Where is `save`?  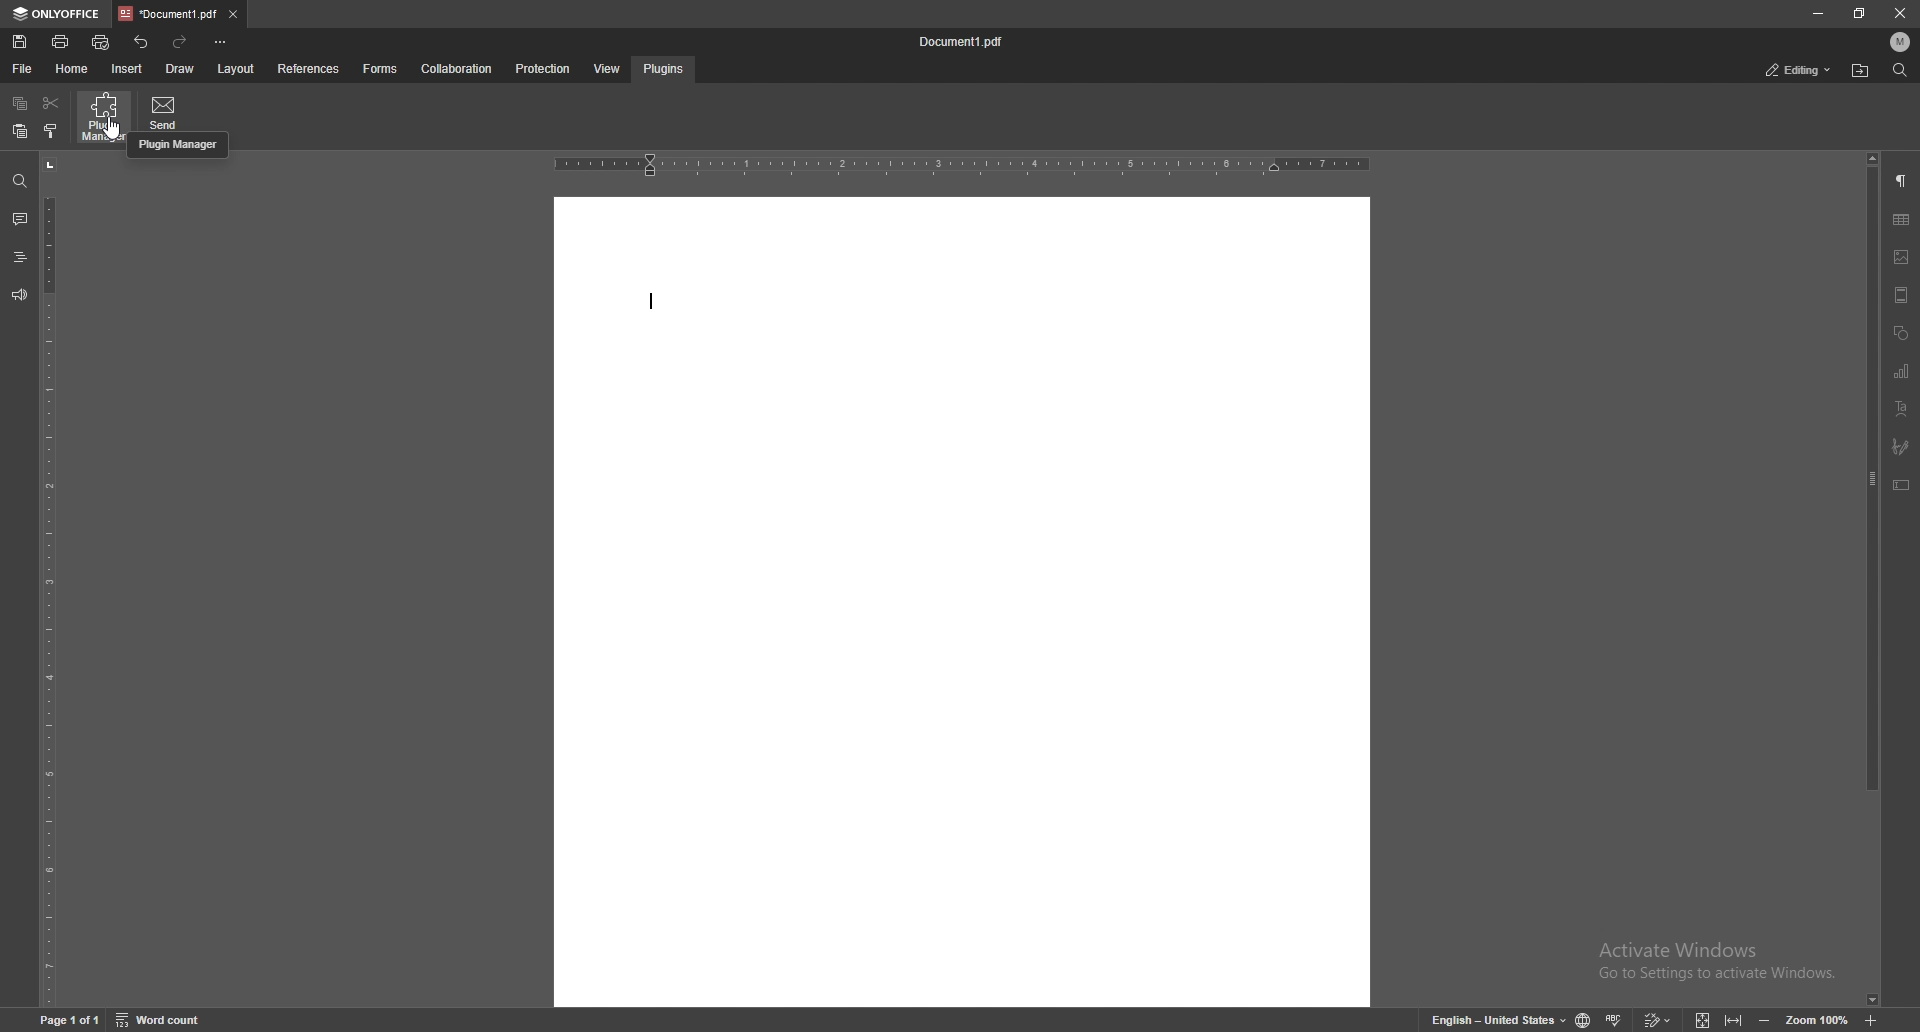
save is located at coordinates (20, 42).